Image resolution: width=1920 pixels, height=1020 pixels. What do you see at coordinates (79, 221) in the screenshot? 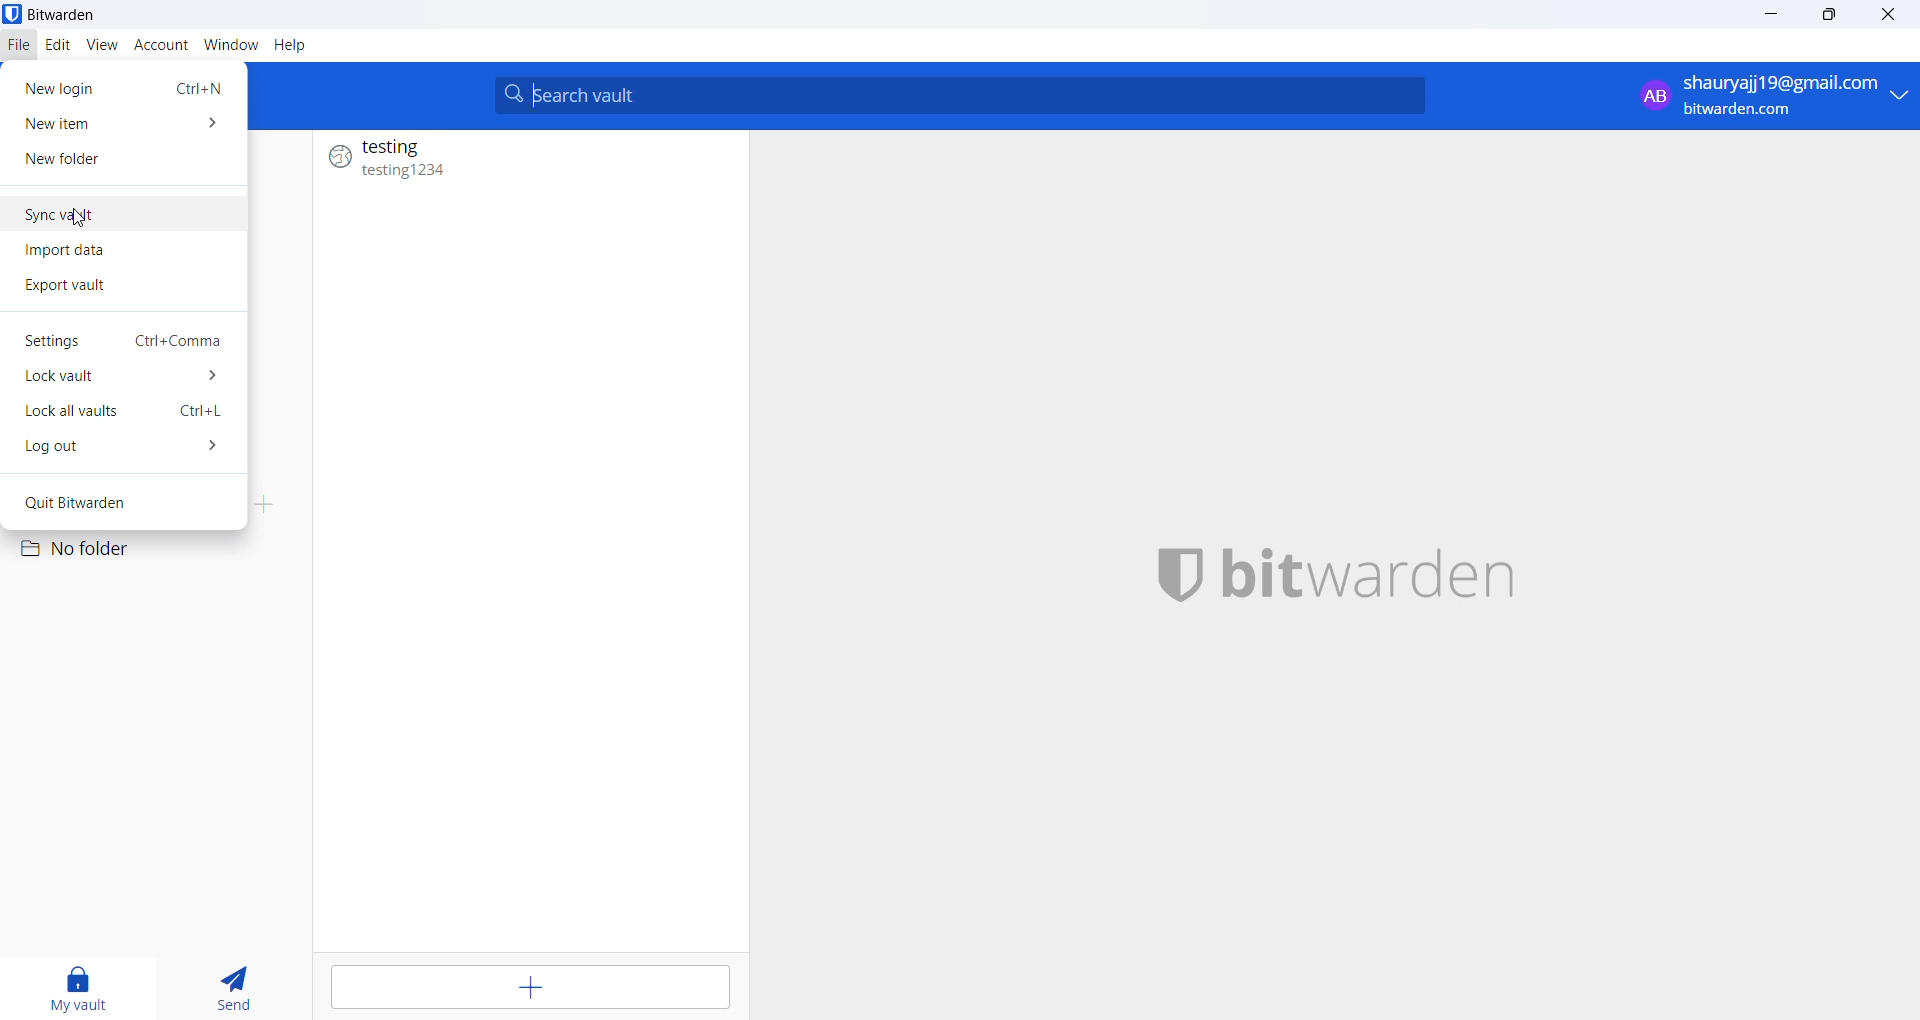
I see `cursor` at bounding box center [79, 221].